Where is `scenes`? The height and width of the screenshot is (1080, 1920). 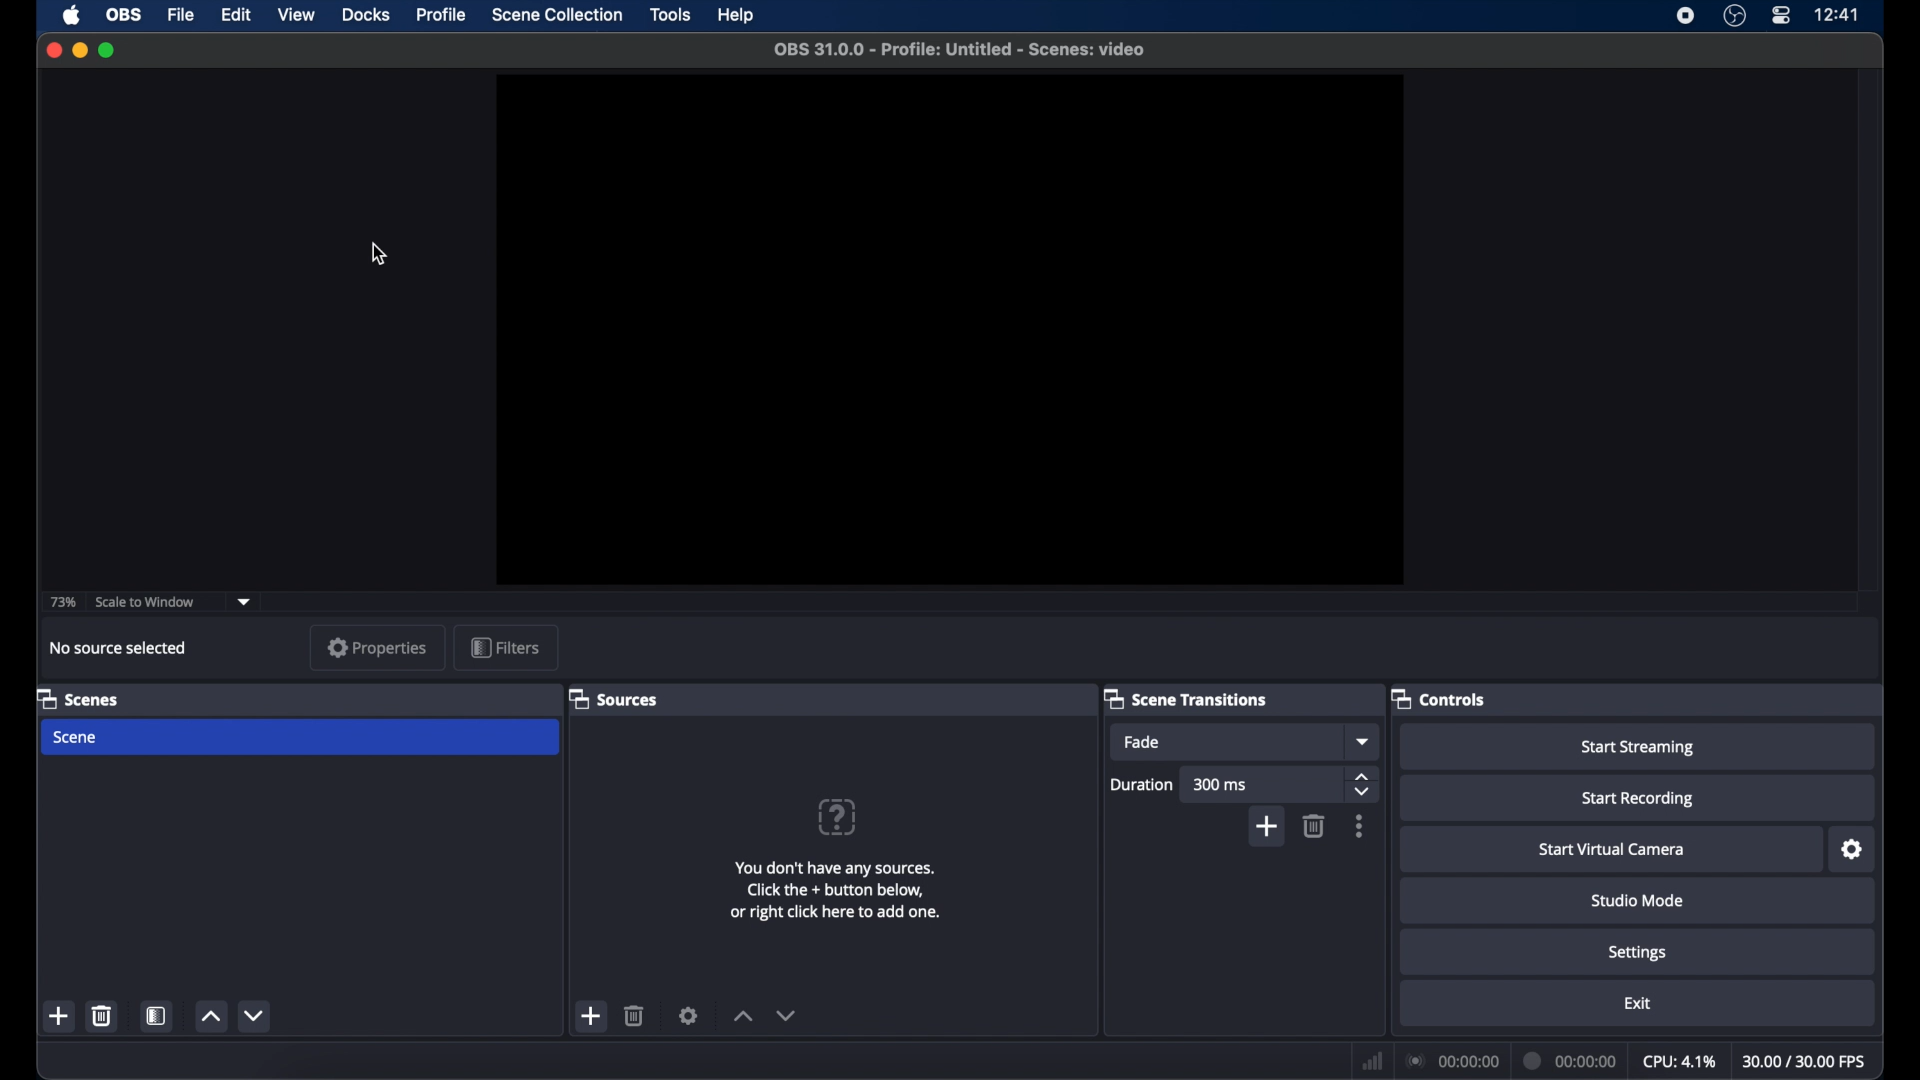
scenes is located at coordinates (79, 698).